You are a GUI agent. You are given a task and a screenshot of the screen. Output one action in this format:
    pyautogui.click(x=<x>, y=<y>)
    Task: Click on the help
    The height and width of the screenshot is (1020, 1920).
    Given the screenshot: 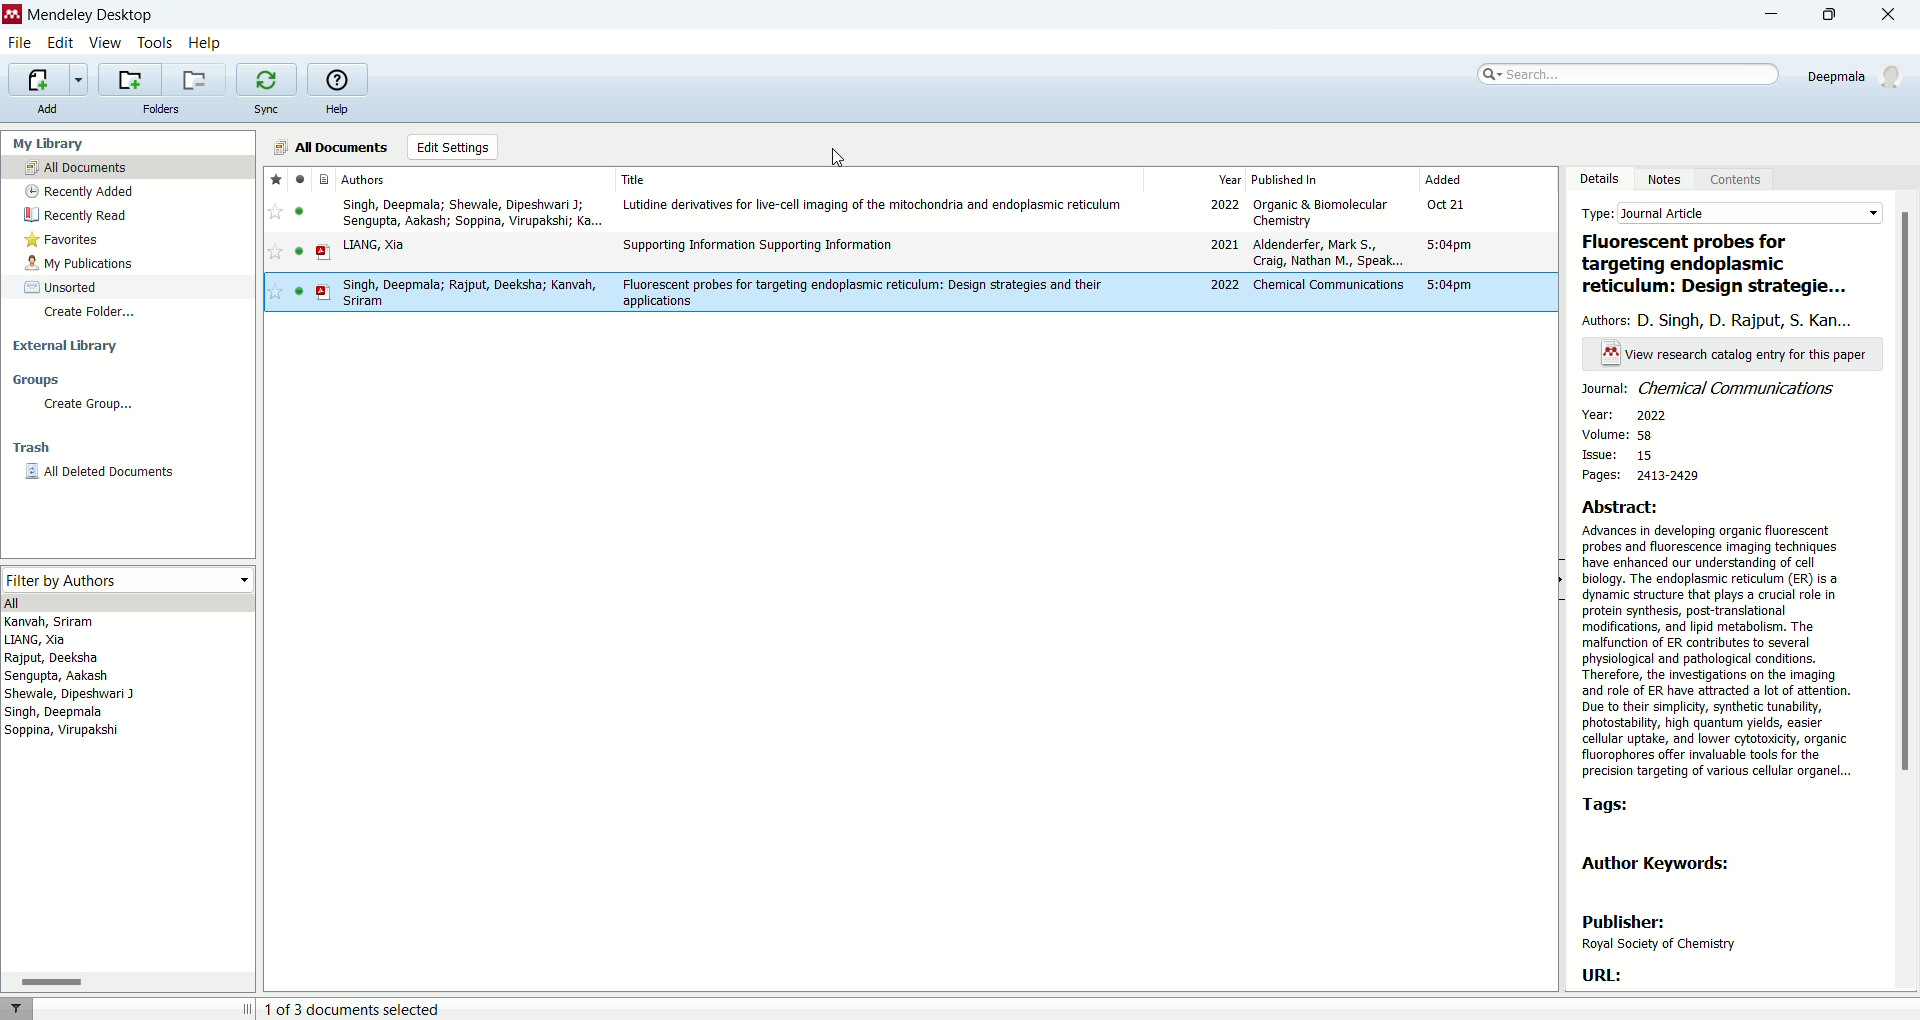 What is the action you would take?
    pyautogui.click(x=205, y=43)
    